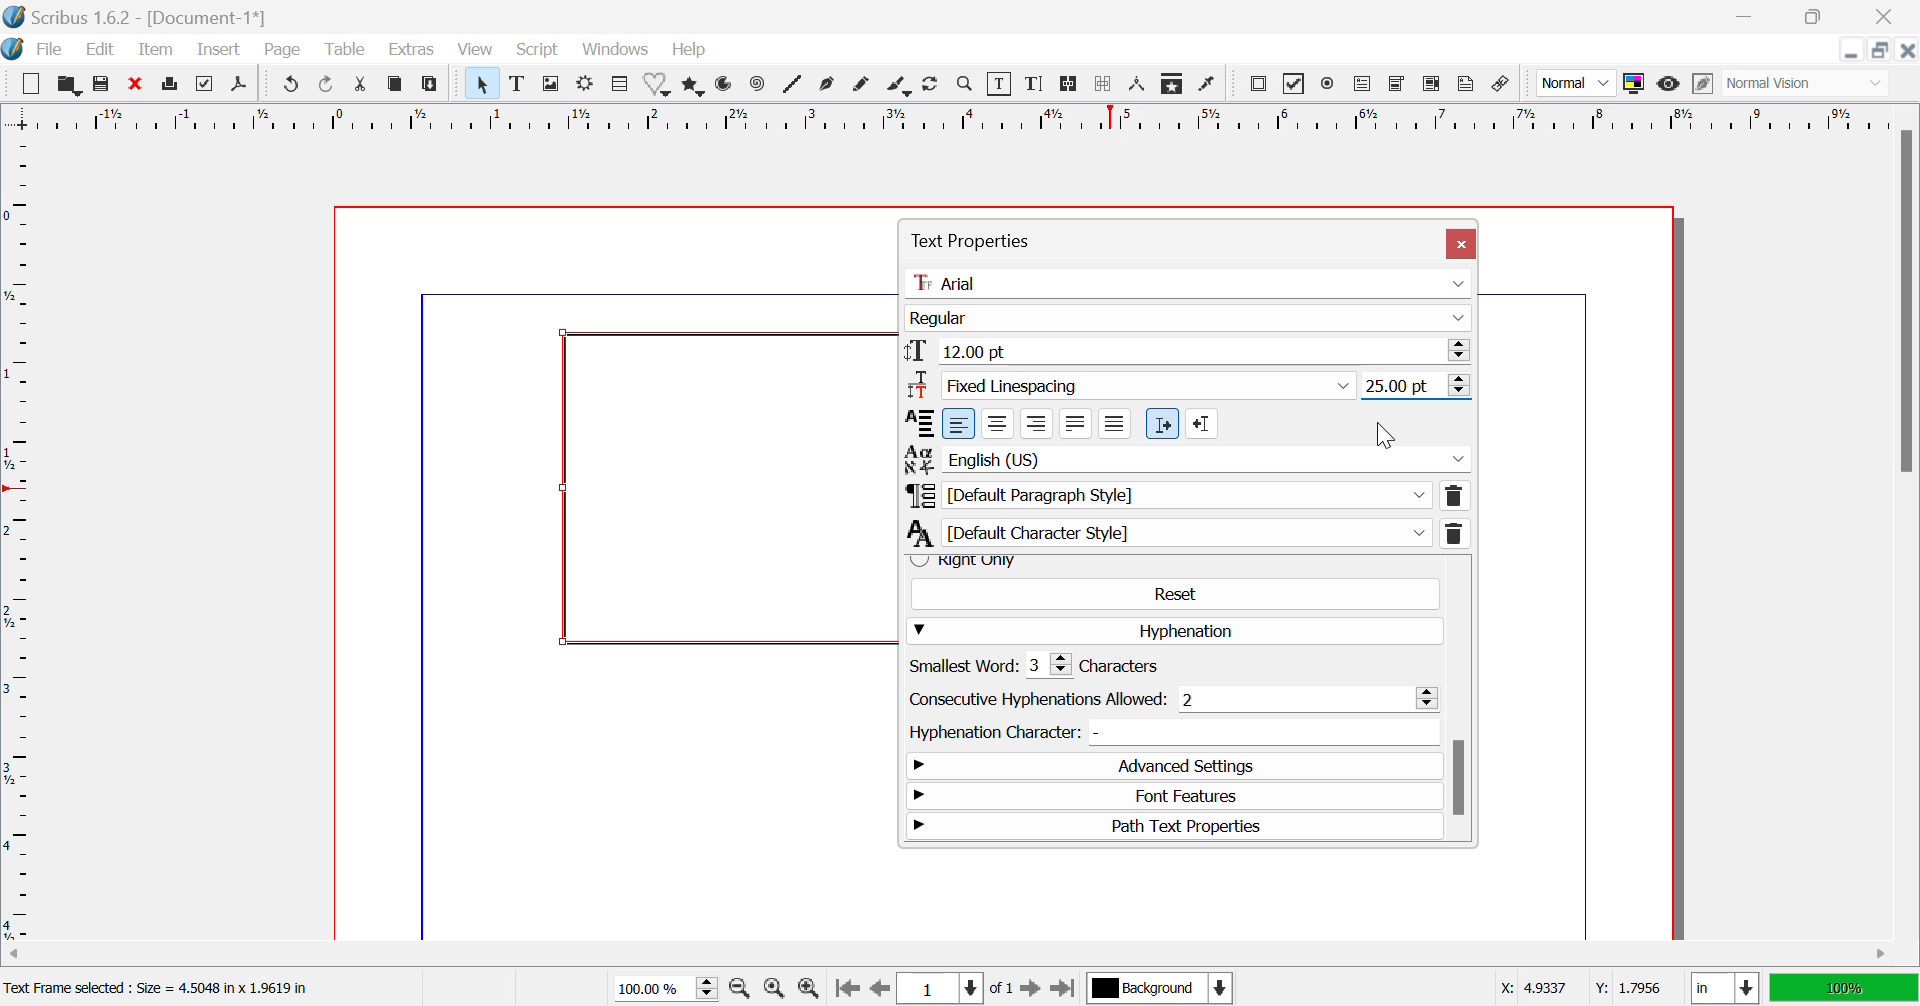 This screenshot has width=1920, height=1006. What do you see at coordinates (1842, 988) in the screenshot?
I see `Display Appearance` at bounding box center [1842, 988].